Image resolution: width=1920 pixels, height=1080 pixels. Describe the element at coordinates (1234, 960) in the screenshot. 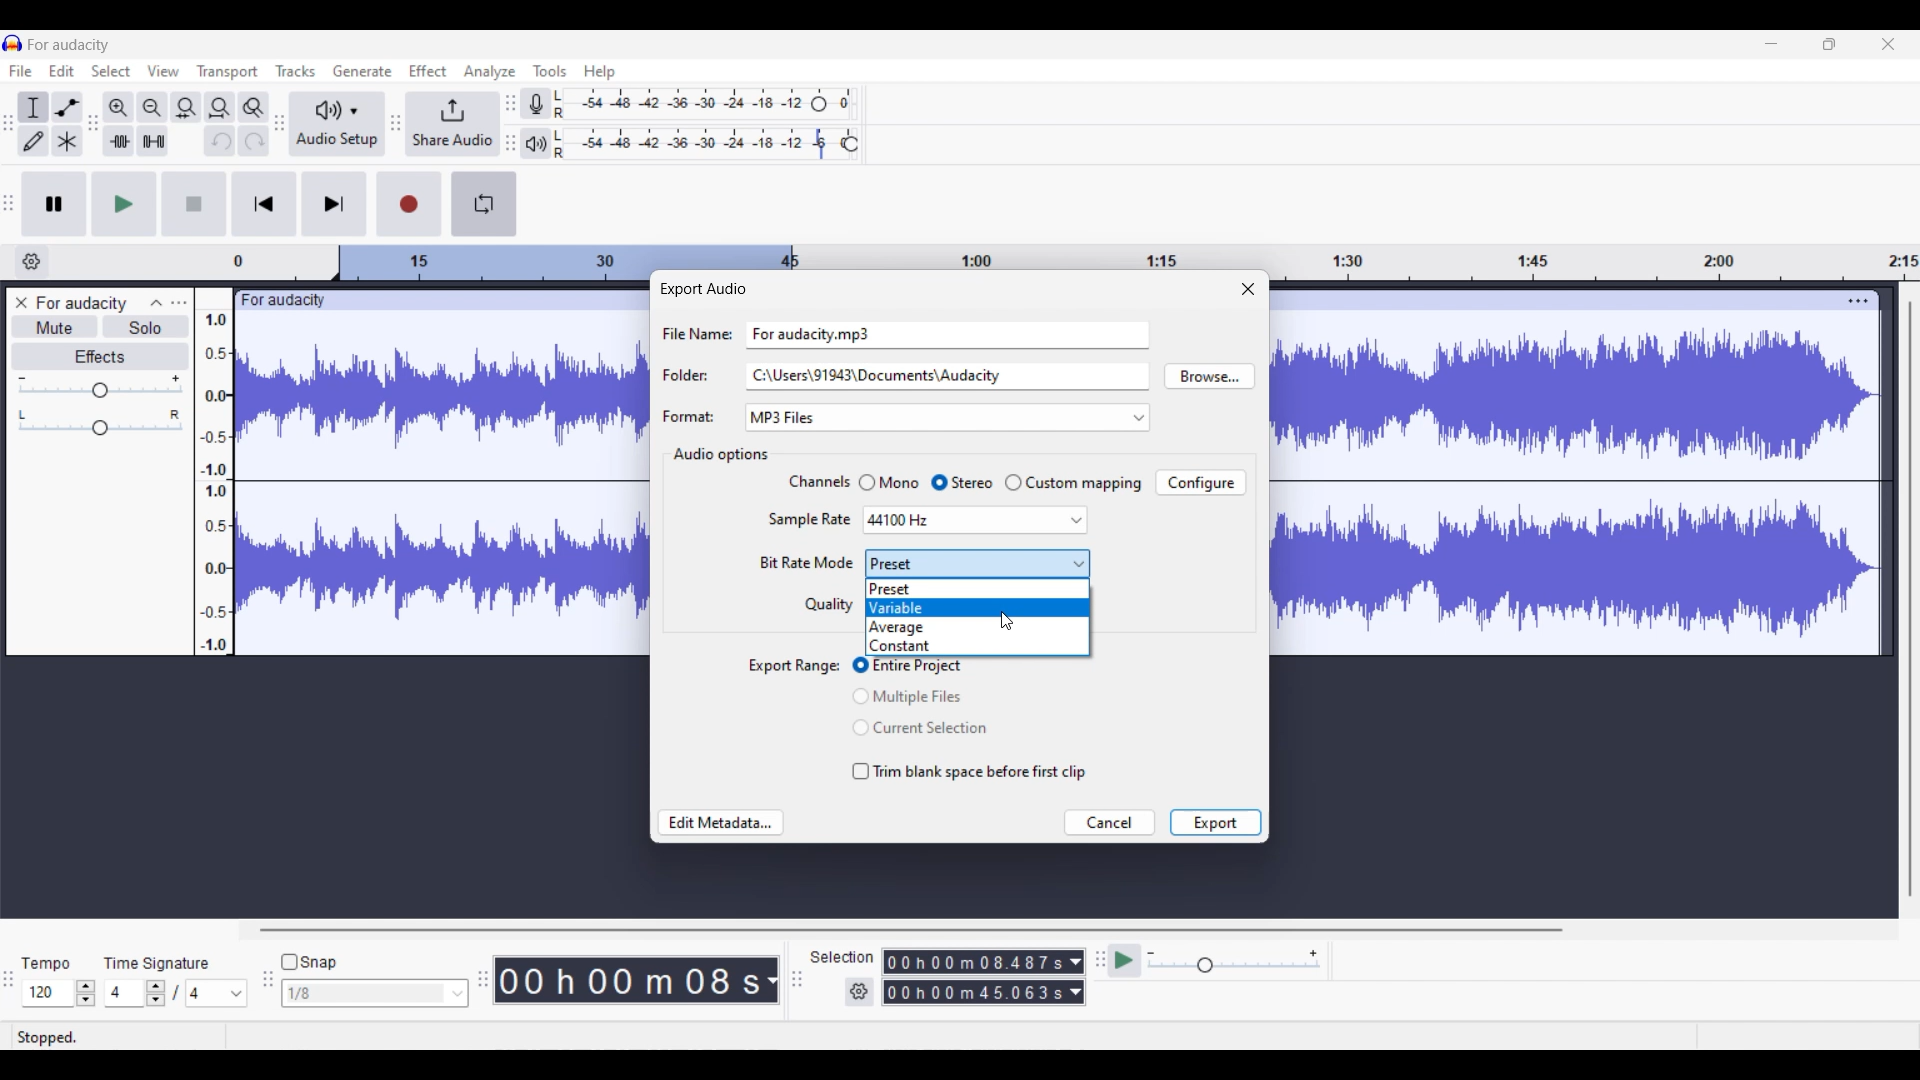

I see `Playback speed scale` at that location.